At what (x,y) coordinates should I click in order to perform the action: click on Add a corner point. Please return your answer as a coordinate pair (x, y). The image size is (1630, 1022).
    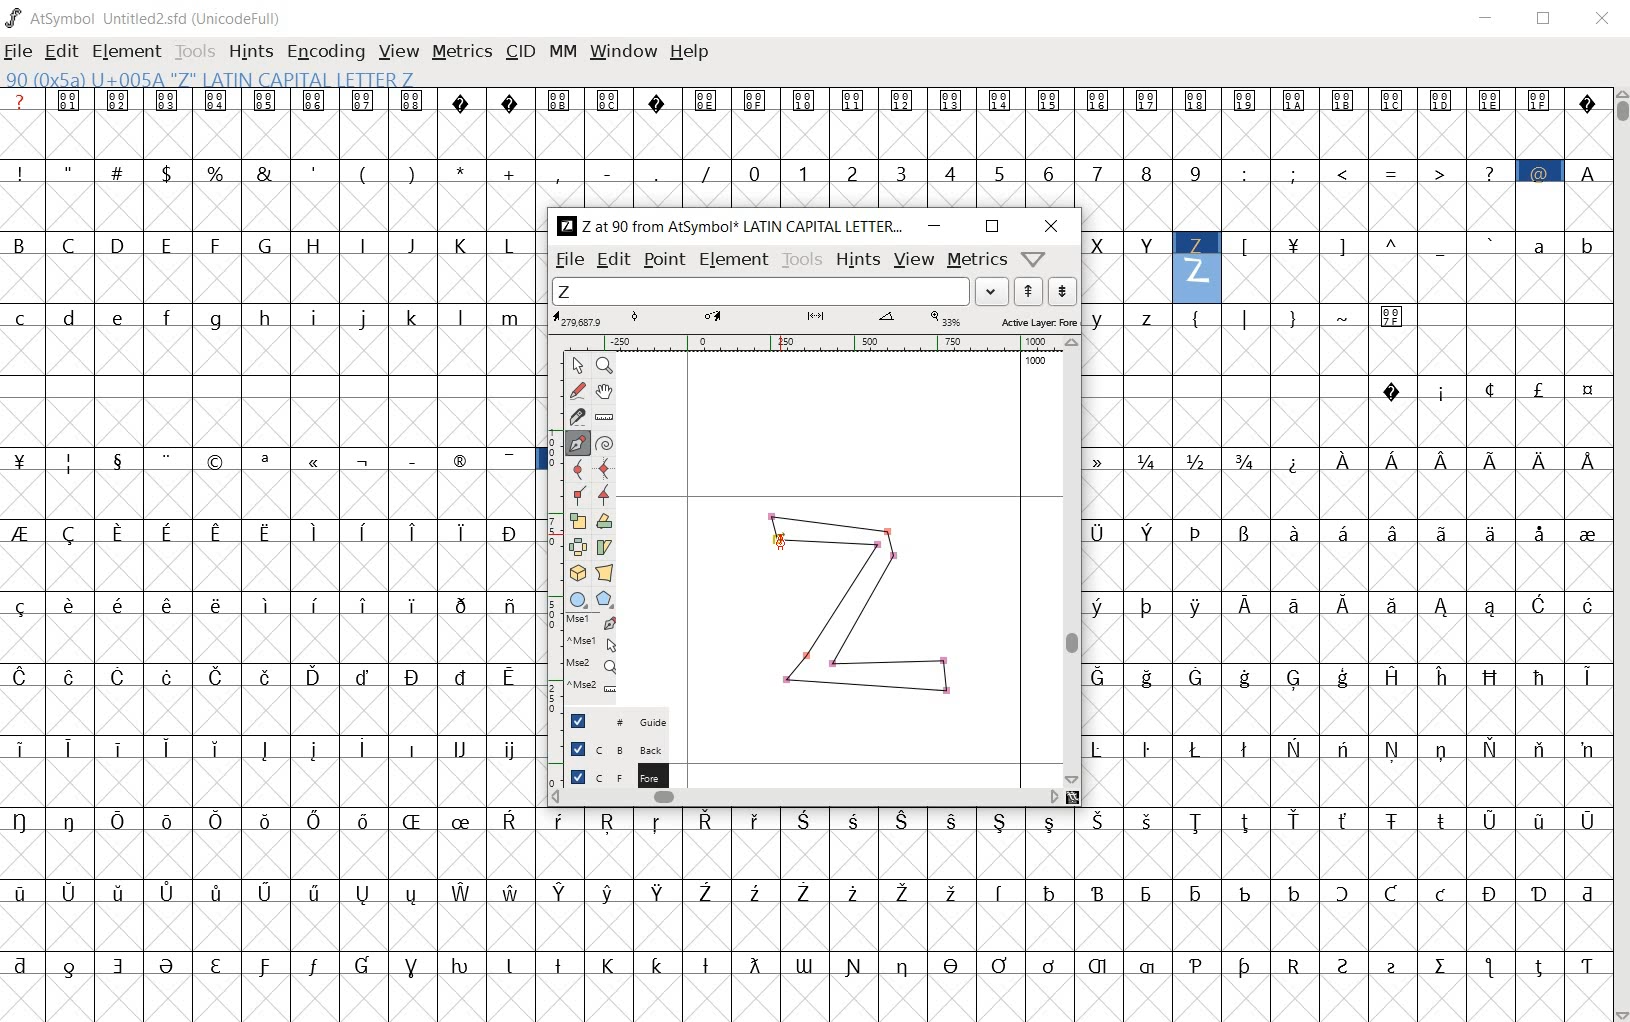
    Looking at the image, I should click on (577, 494).